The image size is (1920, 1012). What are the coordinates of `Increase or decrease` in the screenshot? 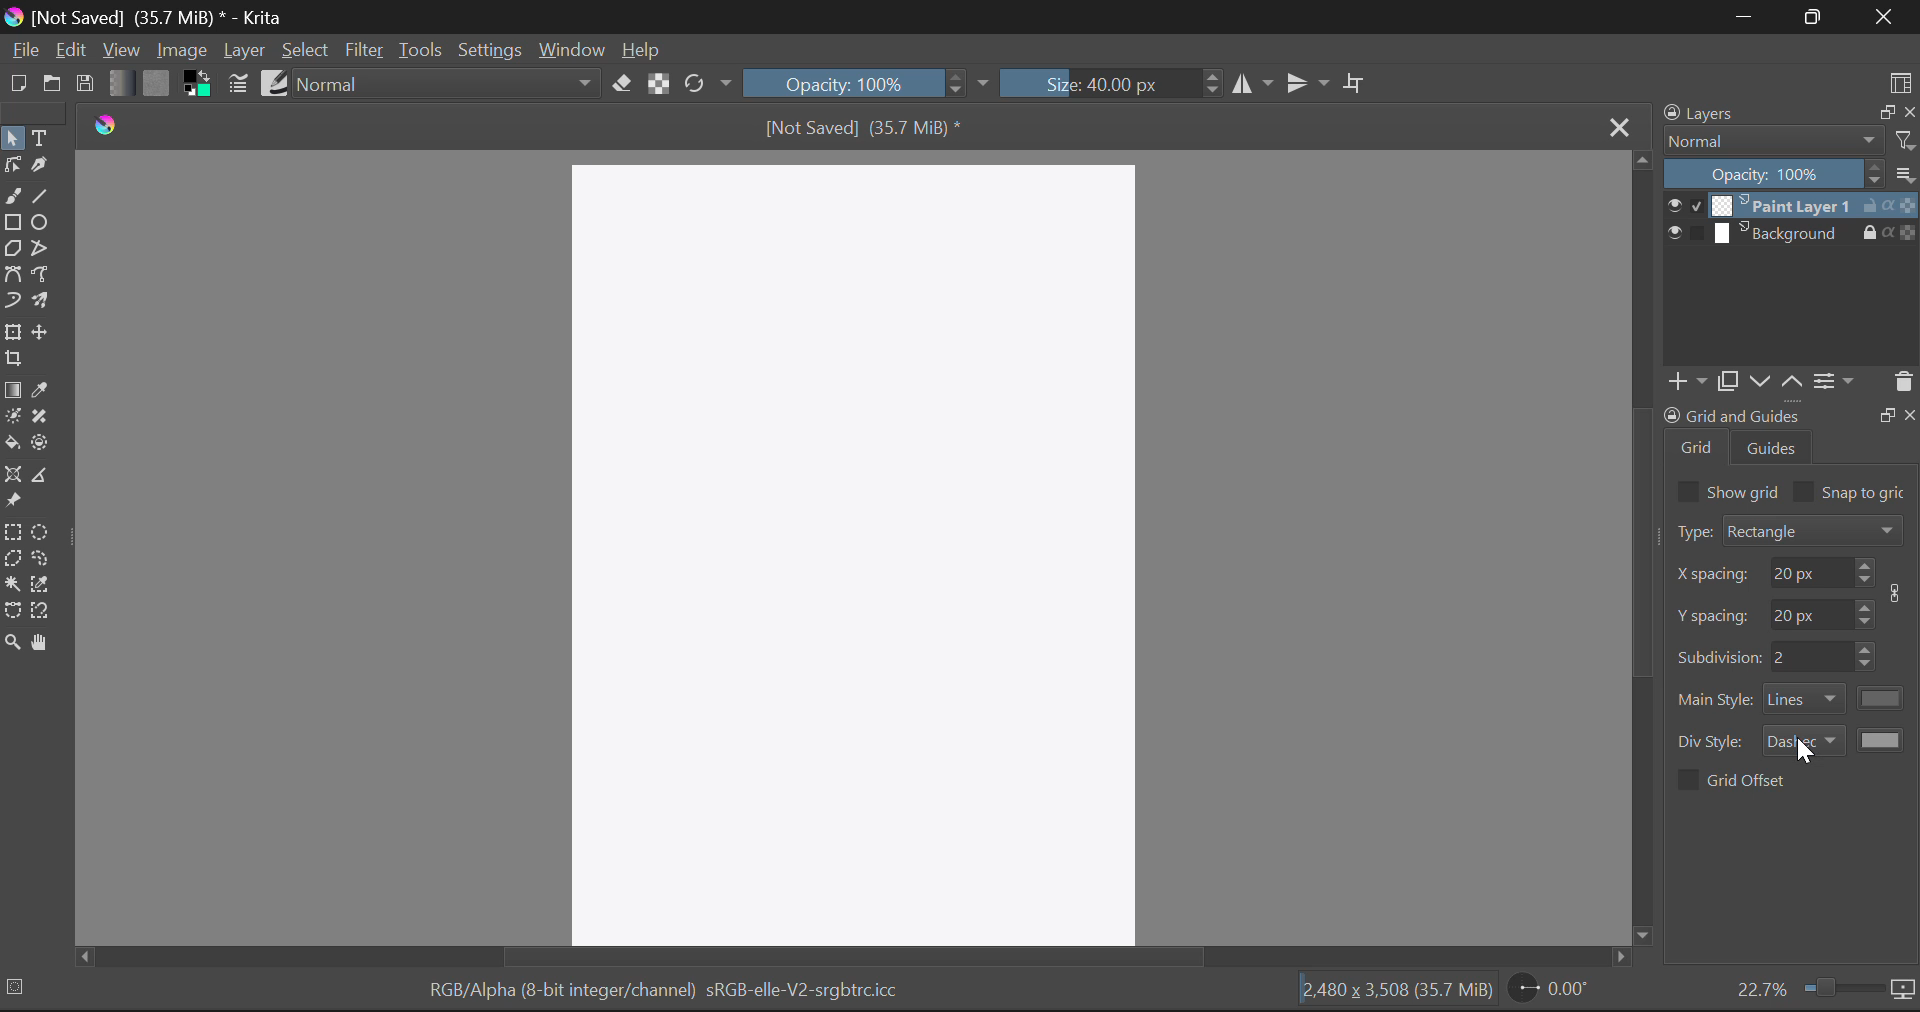 It's located at (1866, 612).